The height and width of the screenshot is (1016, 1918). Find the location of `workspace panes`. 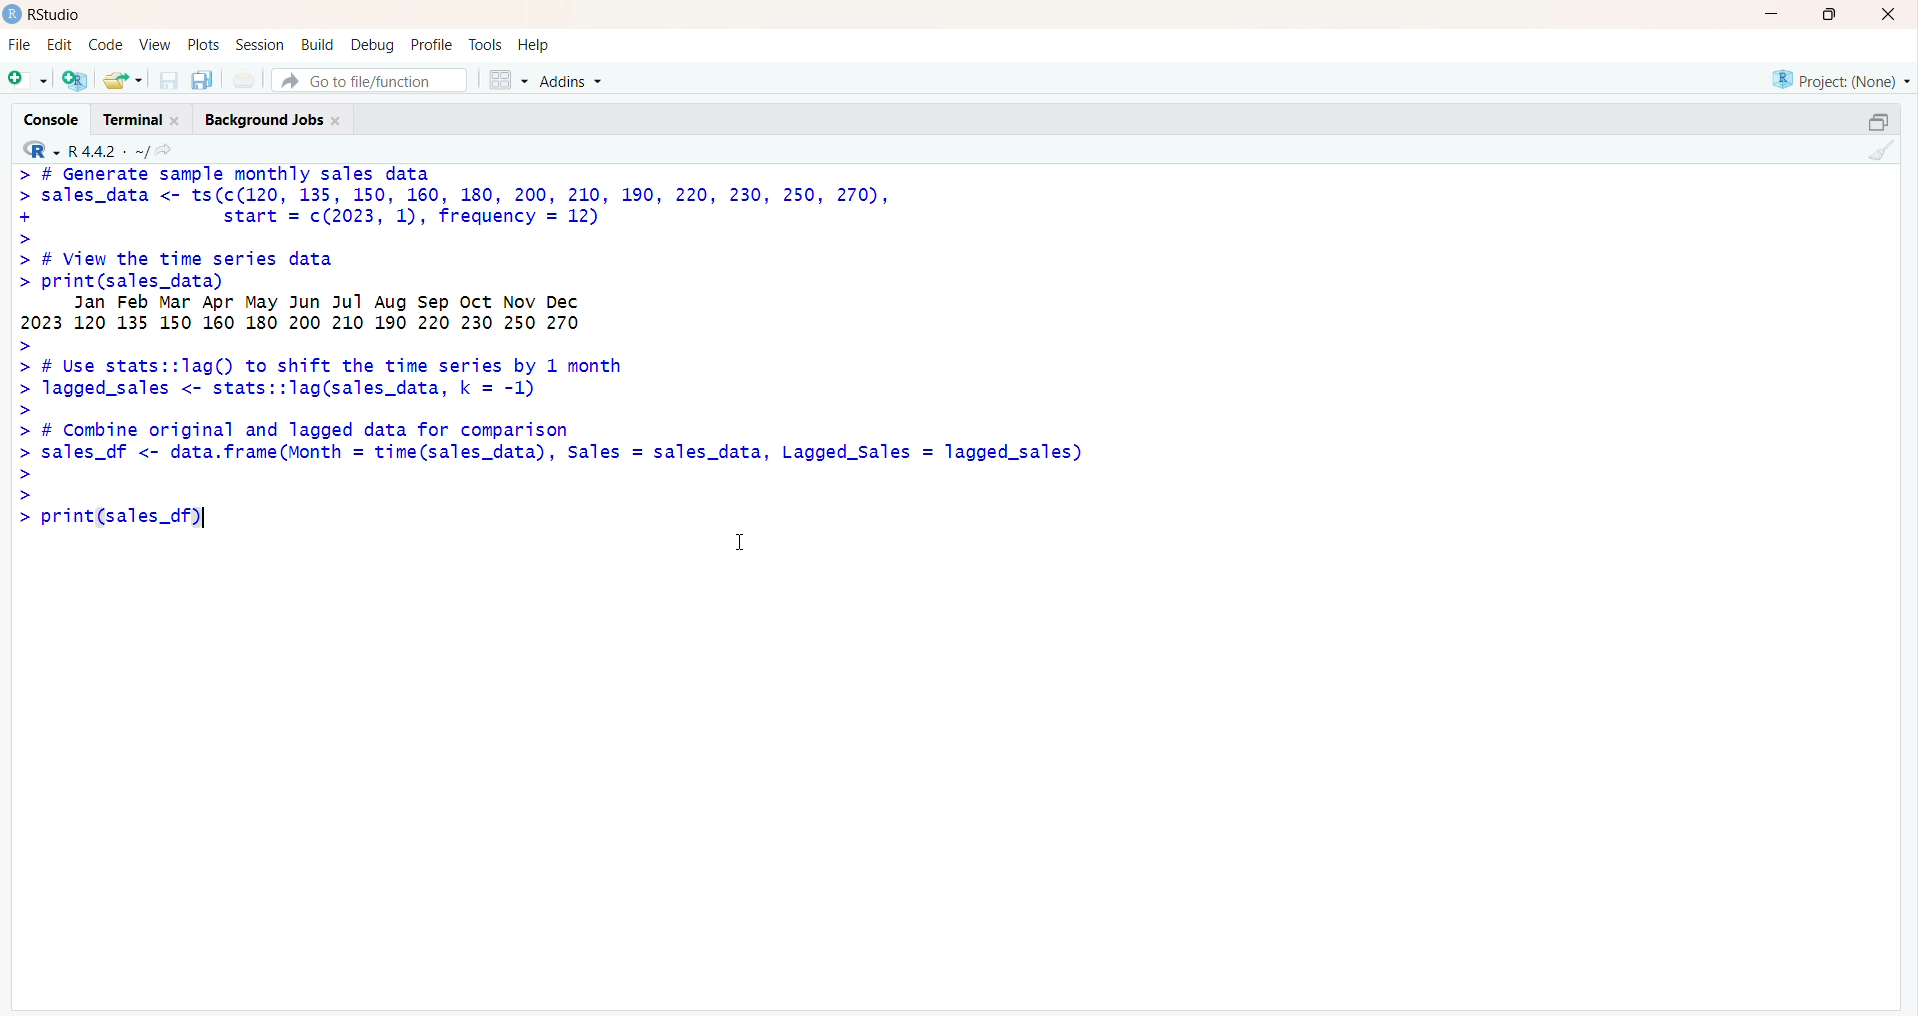

workspace panes is located at coordinates (508, 79).